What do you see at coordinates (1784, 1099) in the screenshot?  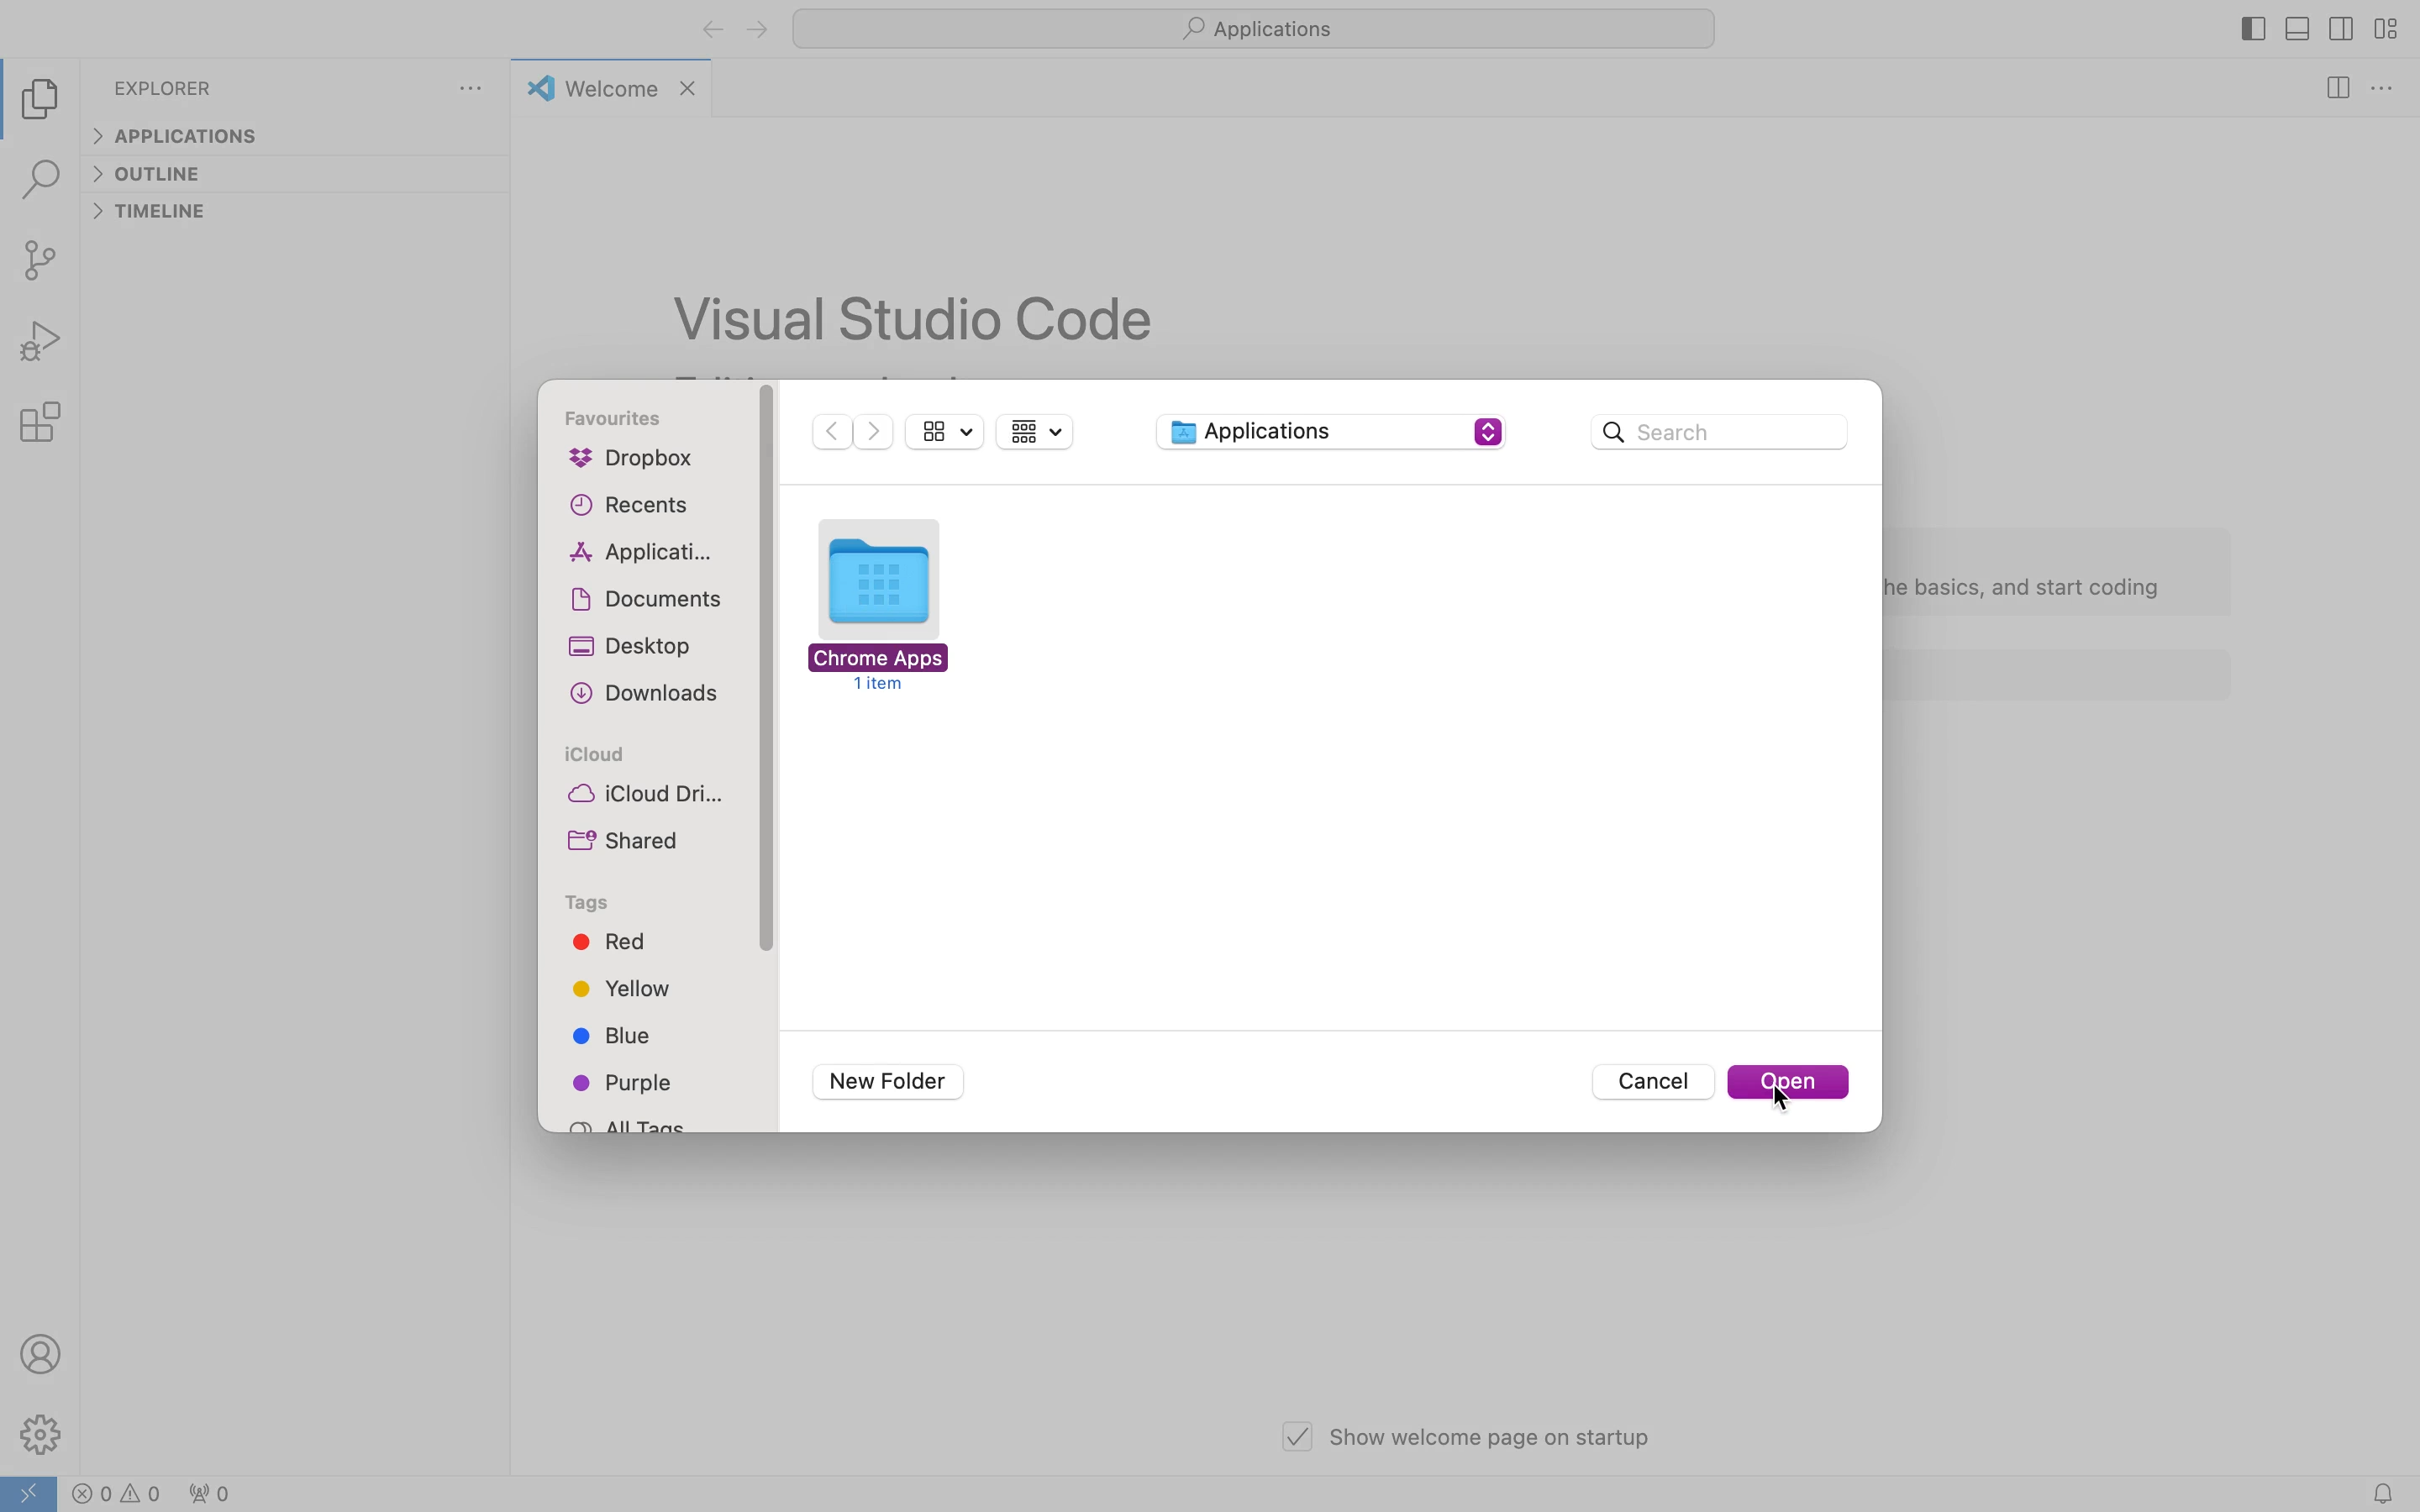 I see `cursor` at bounding box center [1784, 1099].